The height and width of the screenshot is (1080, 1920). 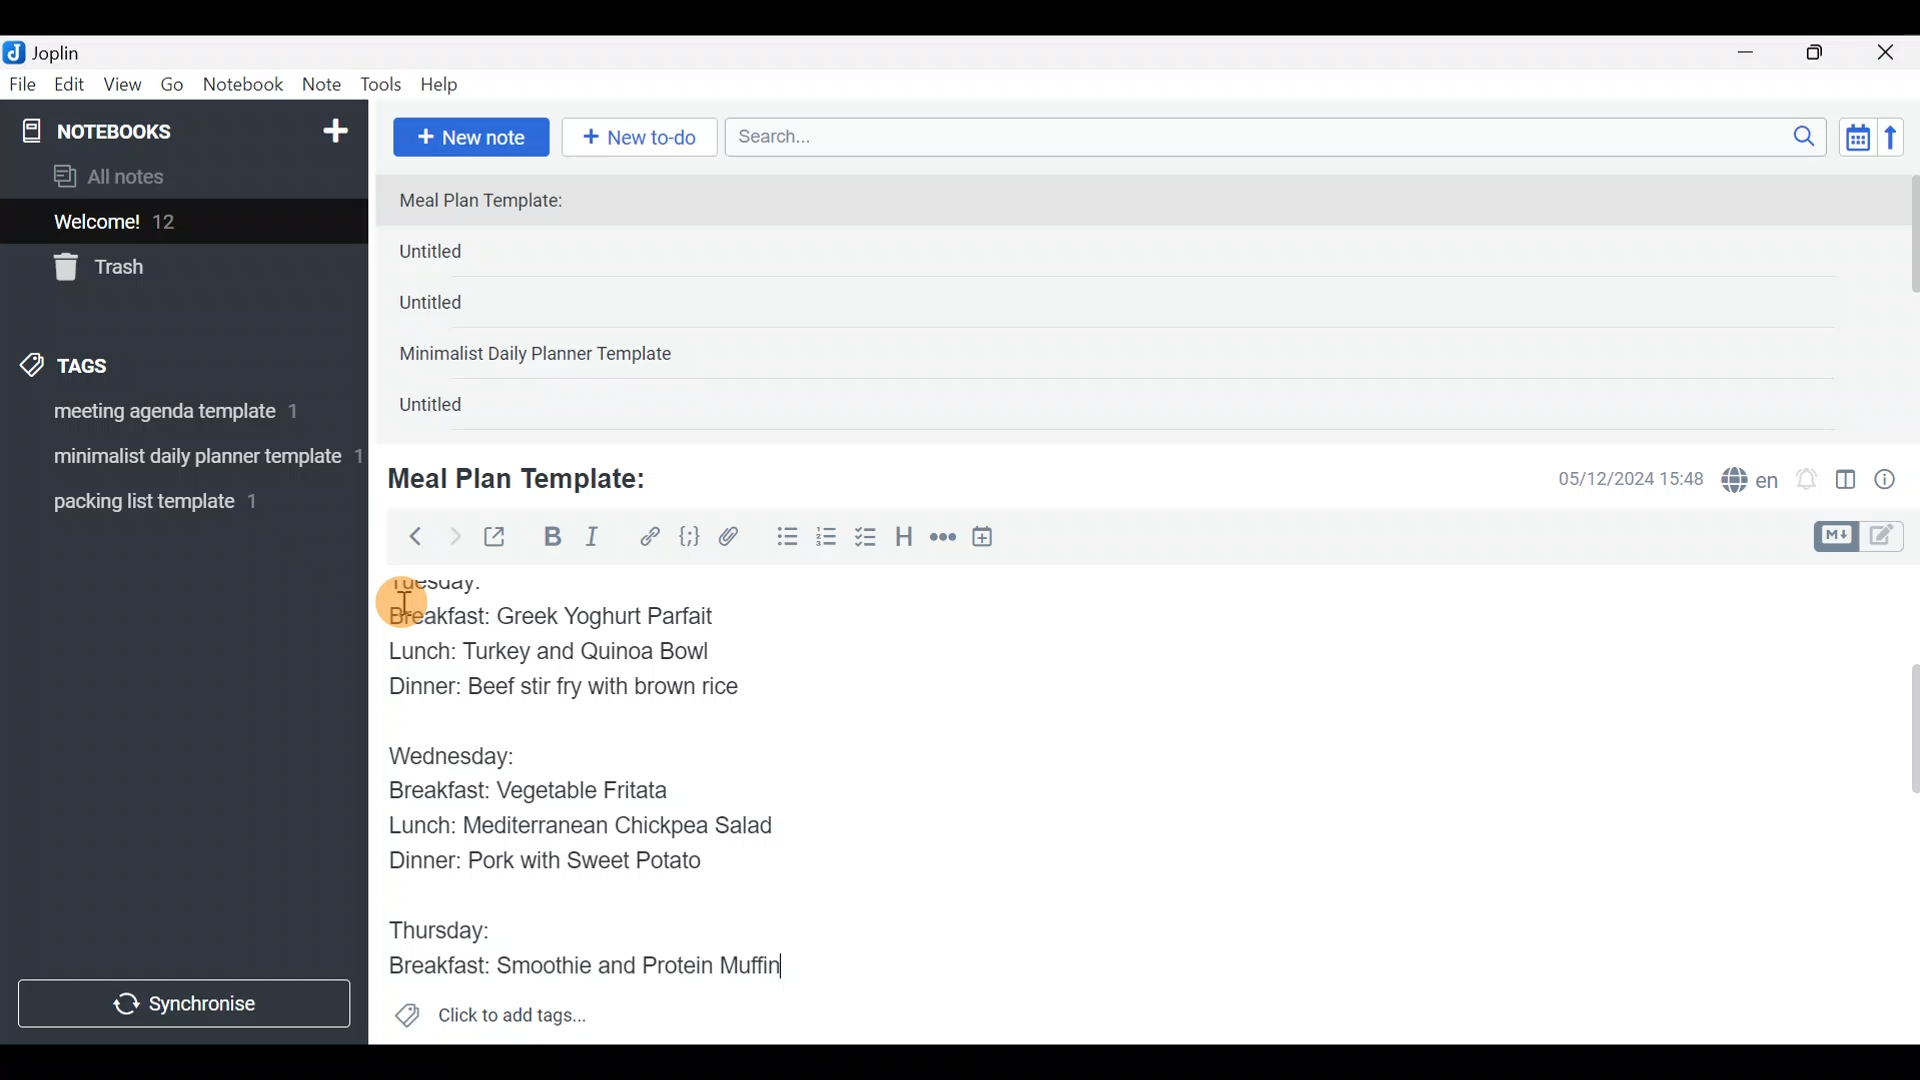 I want to click on Dinner: Pork with Sweet Potato, so click(x=568, y=863).